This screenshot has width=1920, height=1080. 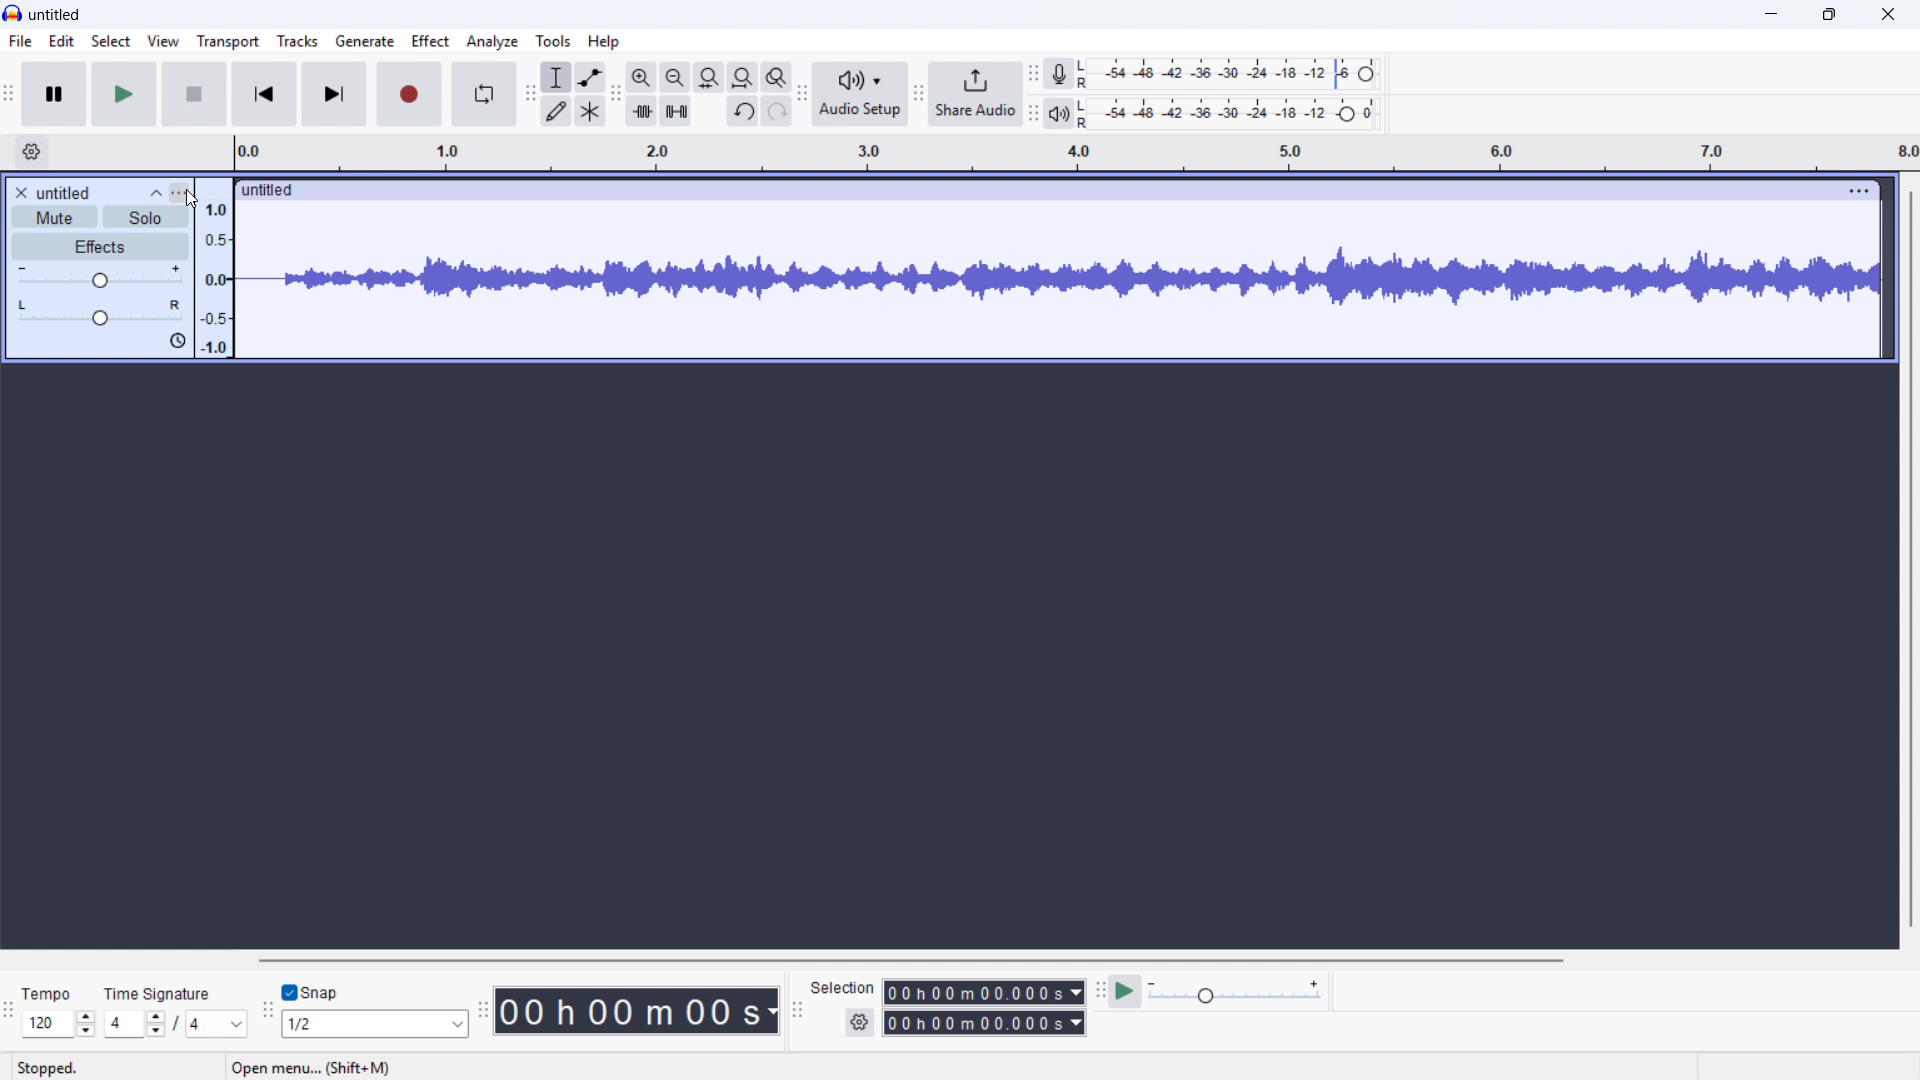 What do you see at coordinates (227, 42) in the screenshot?
I see `Transport ` at bounding box center [227, 42].